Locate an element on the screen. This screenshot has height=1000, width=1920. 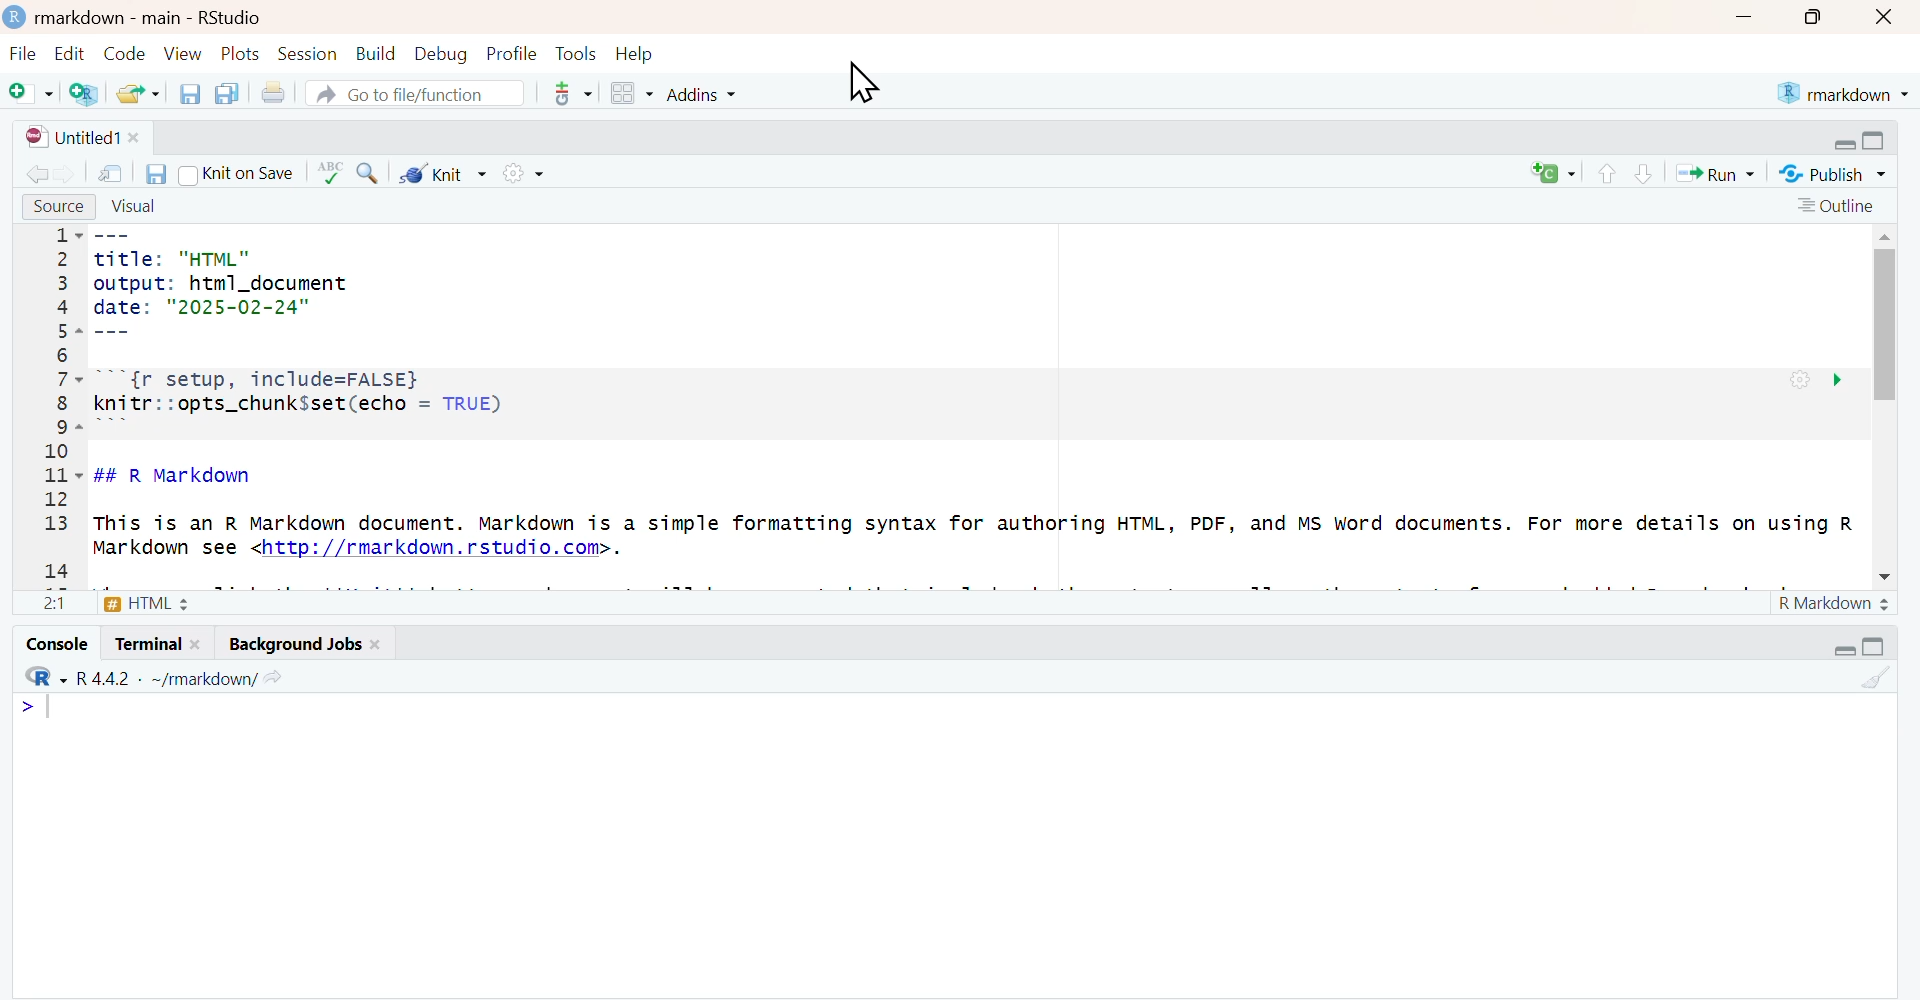
Console is located at coordinates (57, 642).